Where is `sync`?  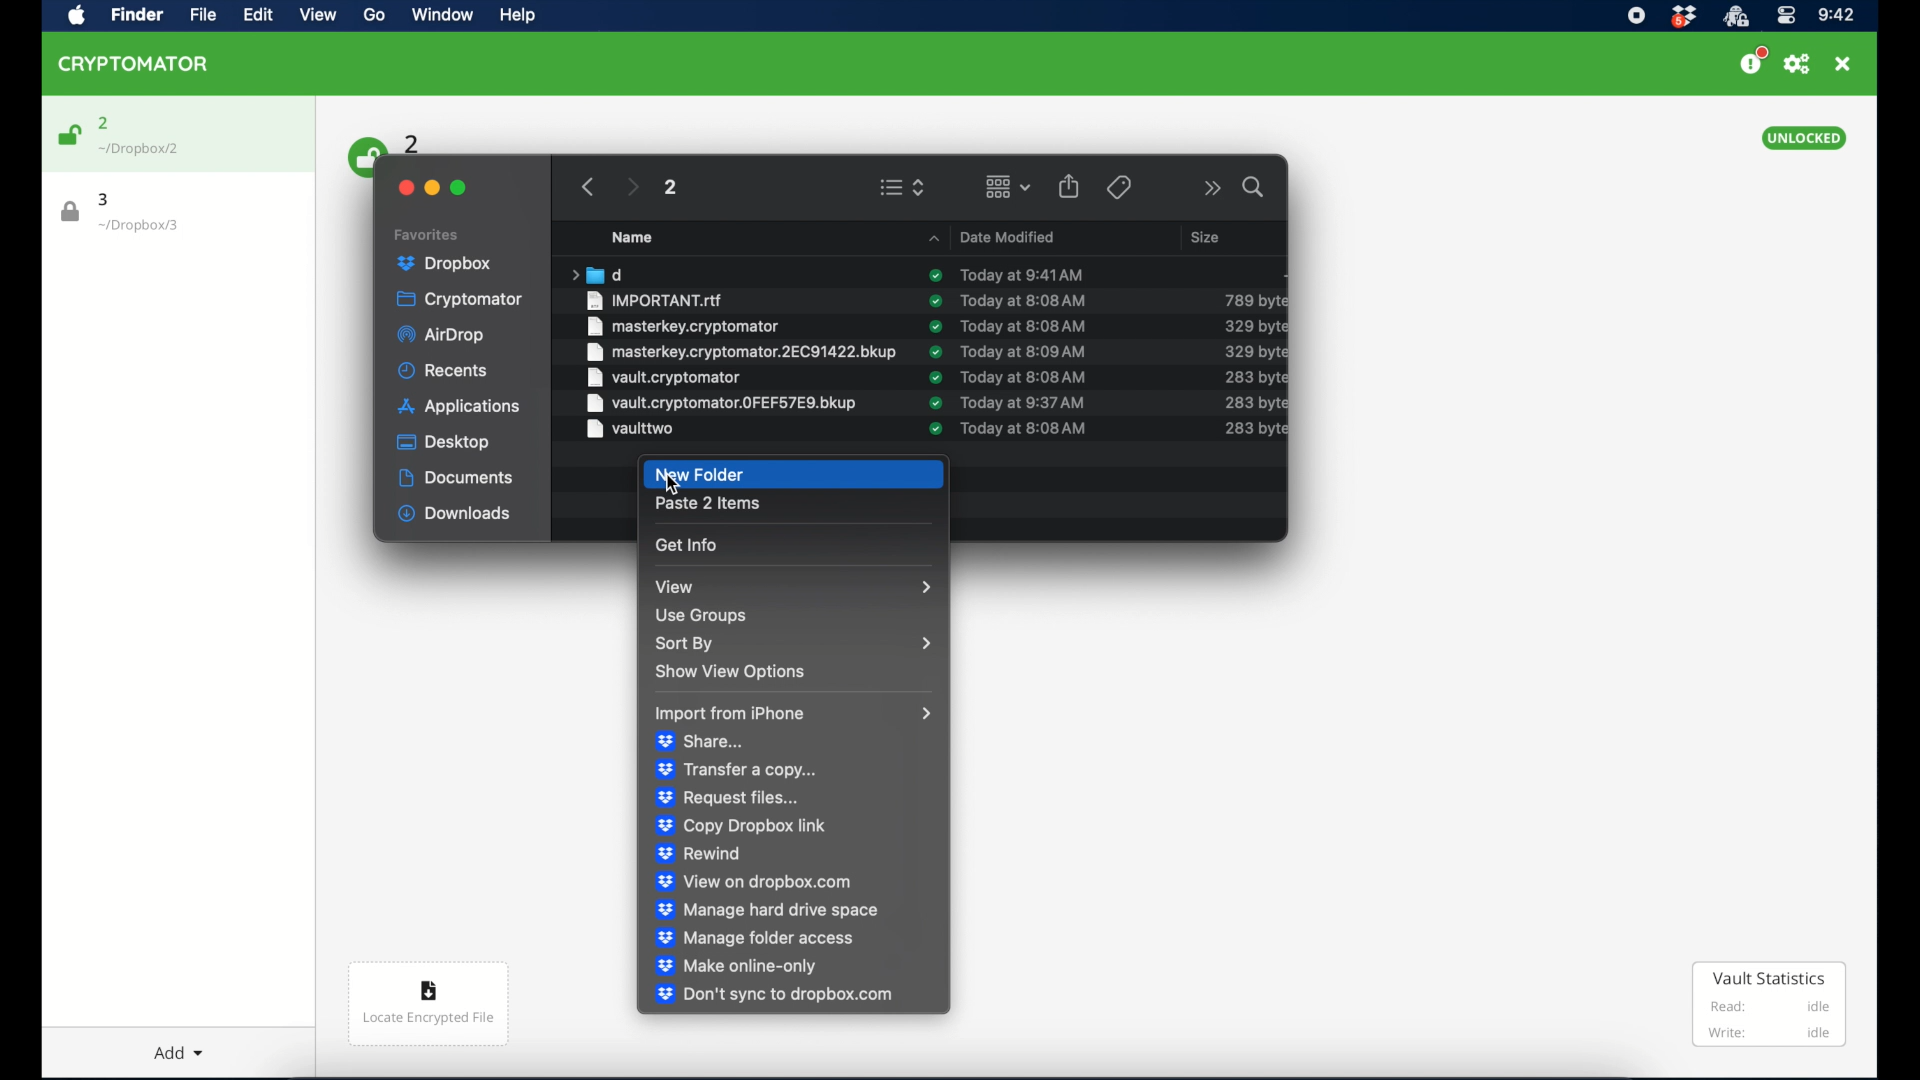
sync is located at coordinates (933, 403).